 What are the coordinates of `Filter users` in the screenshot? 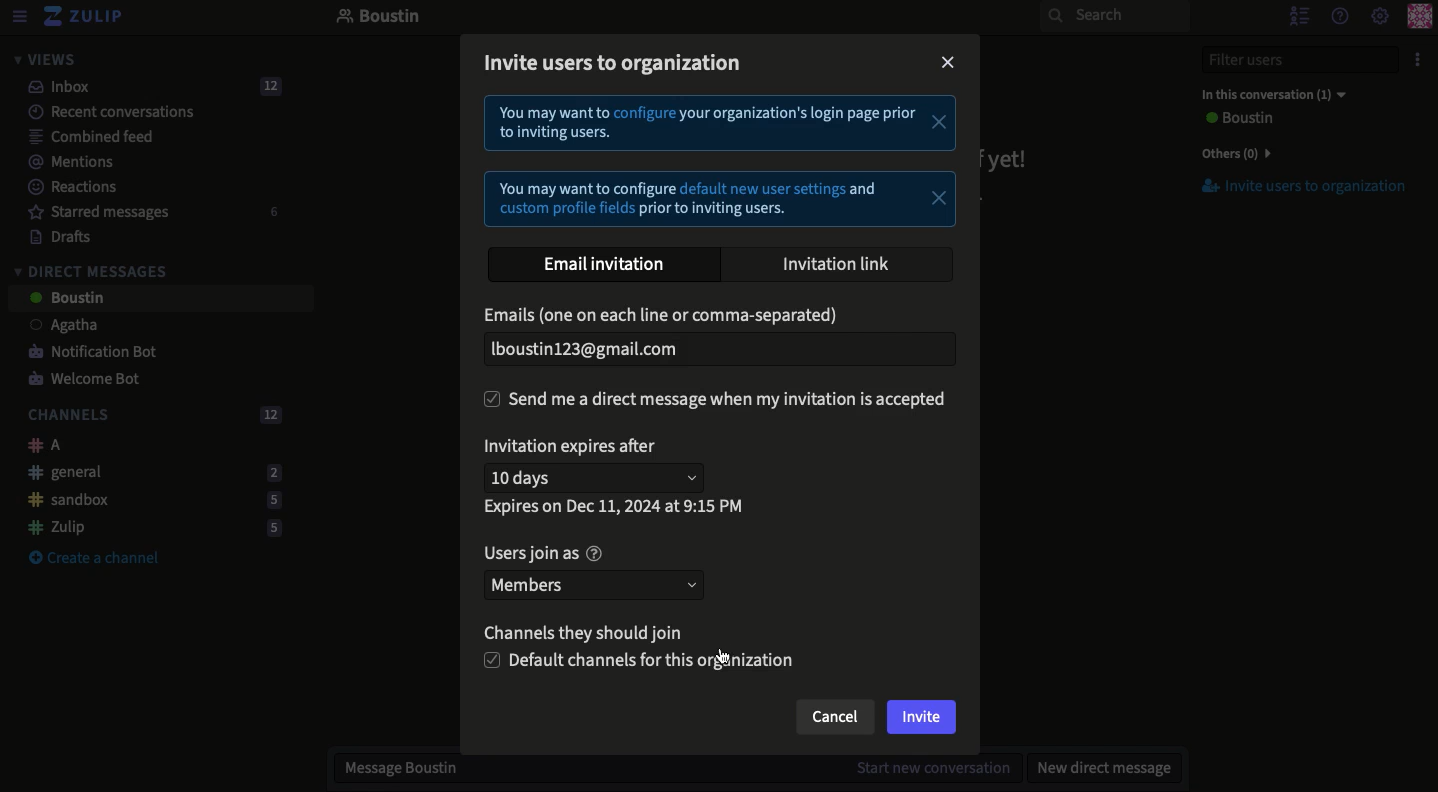 It's located at (1288, 60).